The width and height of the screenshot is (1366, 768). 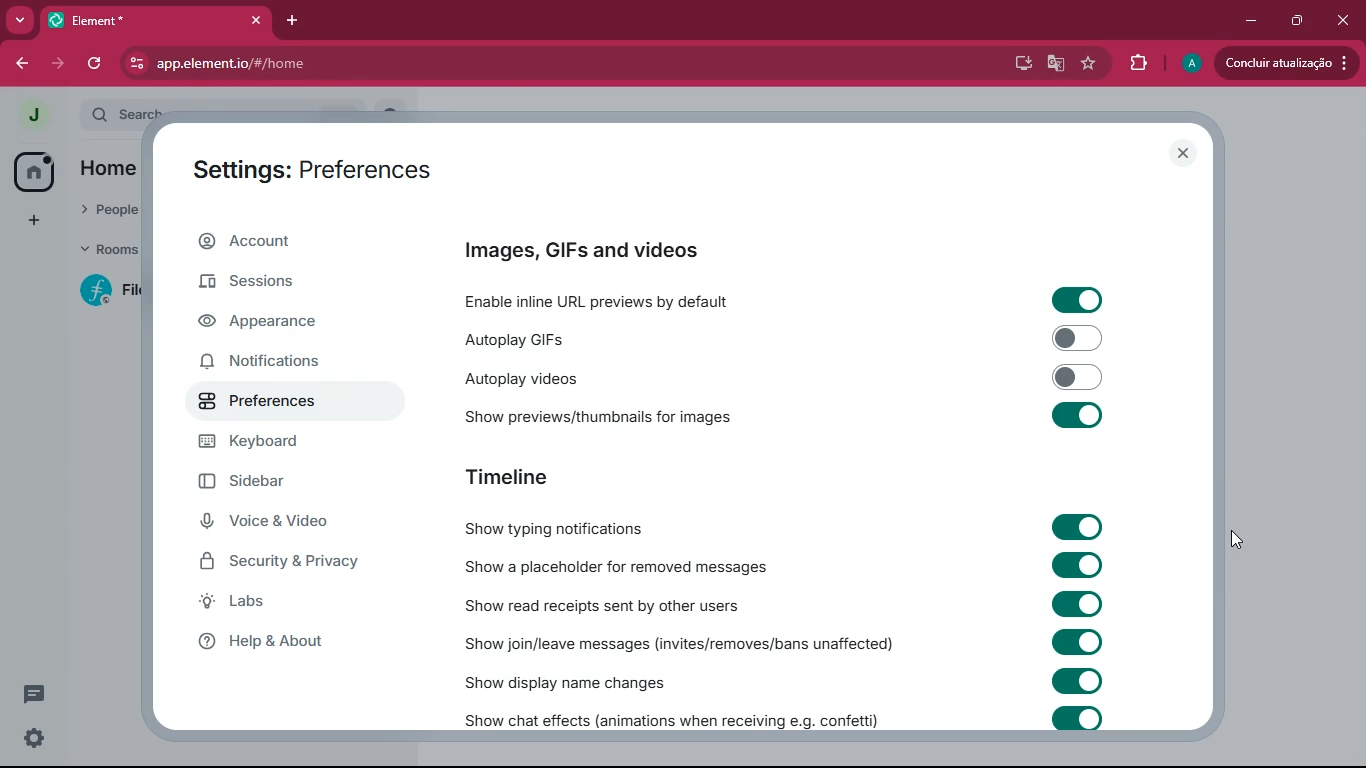 What do you see at coordinates (591, 250) in the screenshot?
I see `images, GIFs and videos` at bounding box center [591, 250].